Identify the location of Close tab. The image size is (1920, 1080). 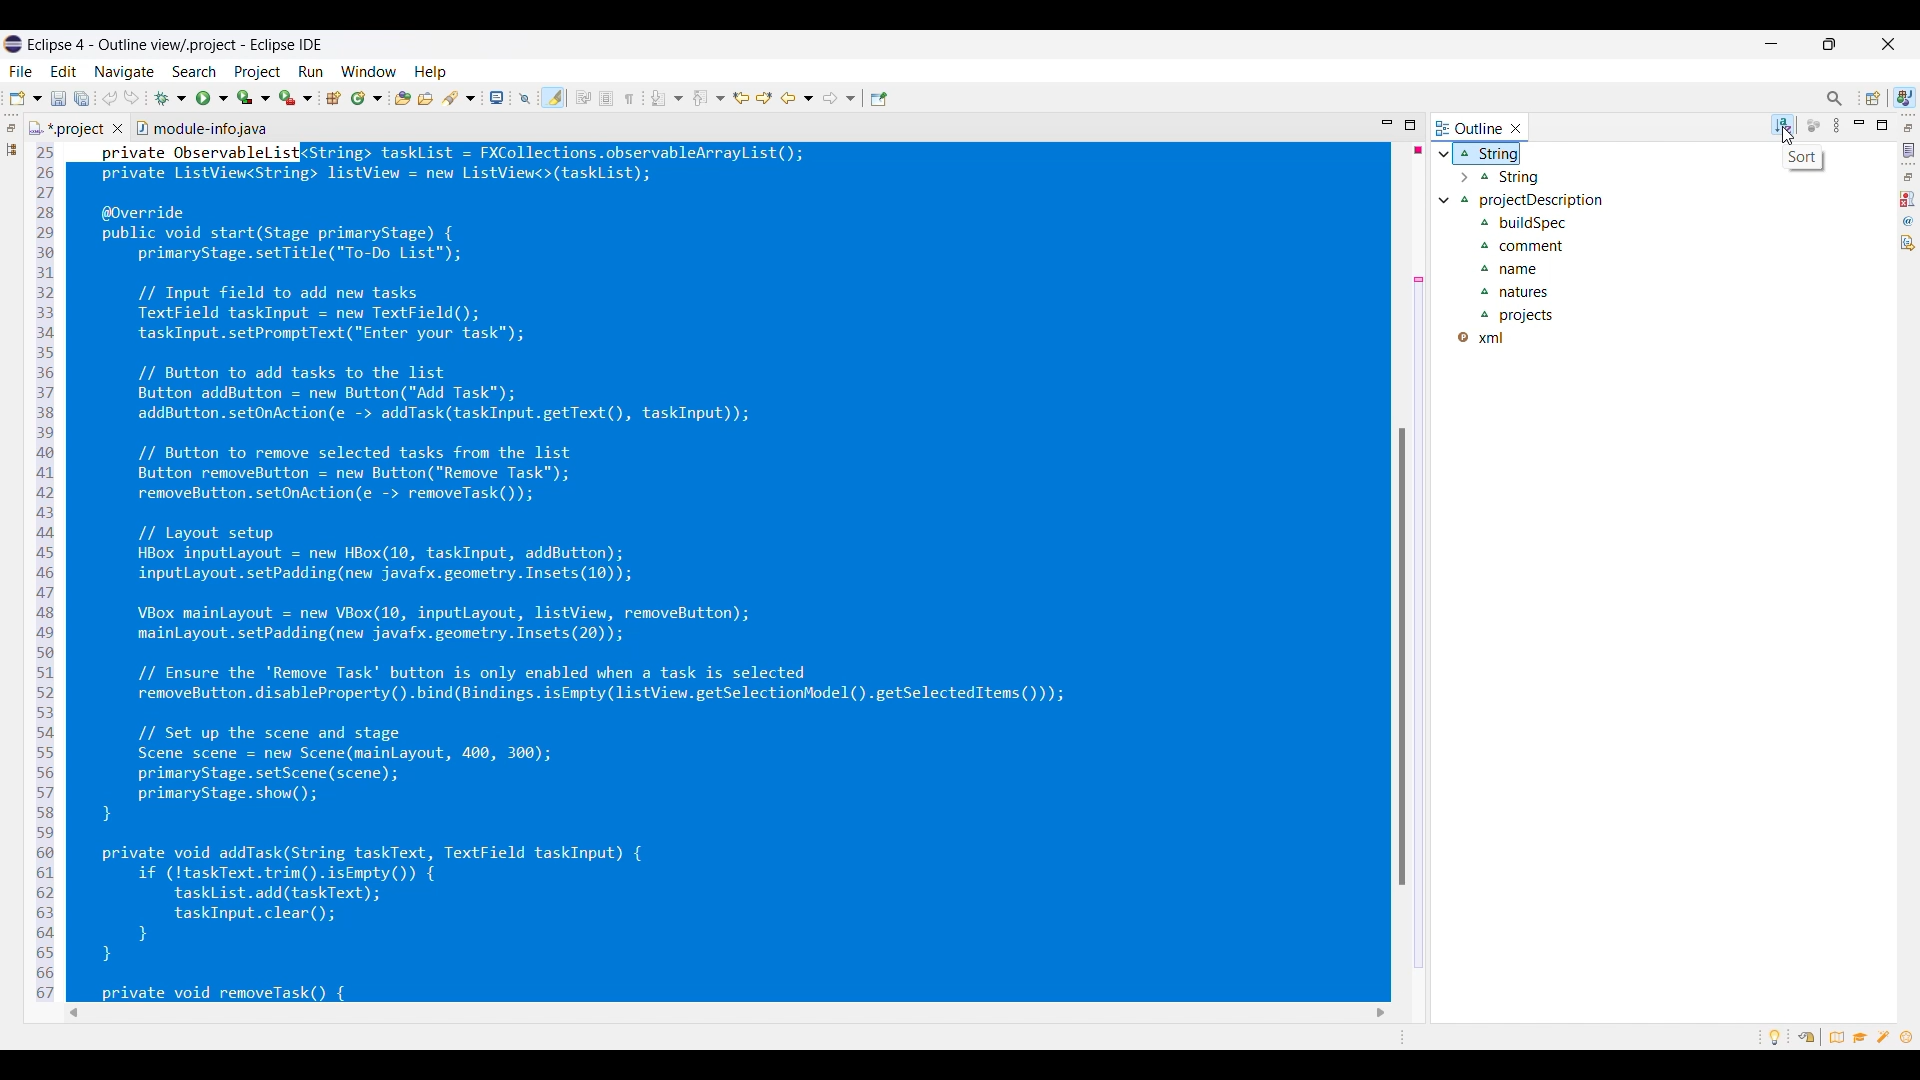
(1516, 128).